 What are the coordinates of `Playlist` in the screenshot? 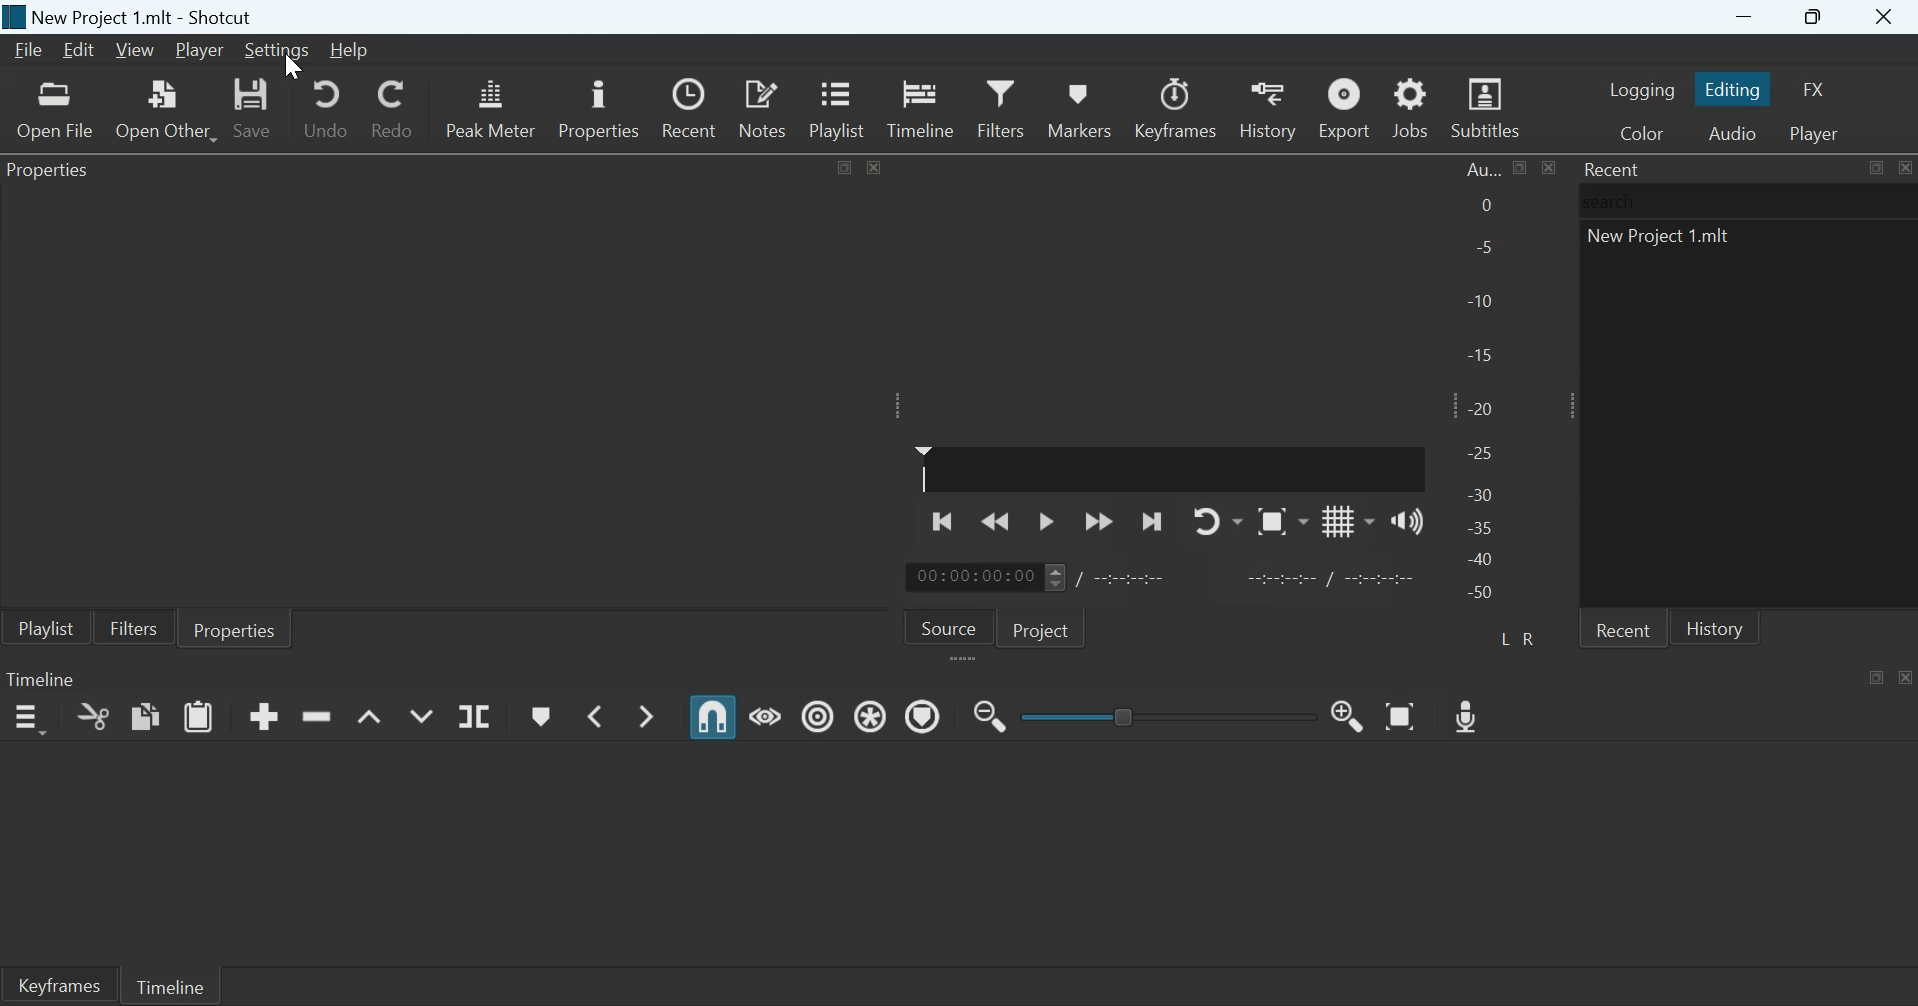 It's located at (46, 627).